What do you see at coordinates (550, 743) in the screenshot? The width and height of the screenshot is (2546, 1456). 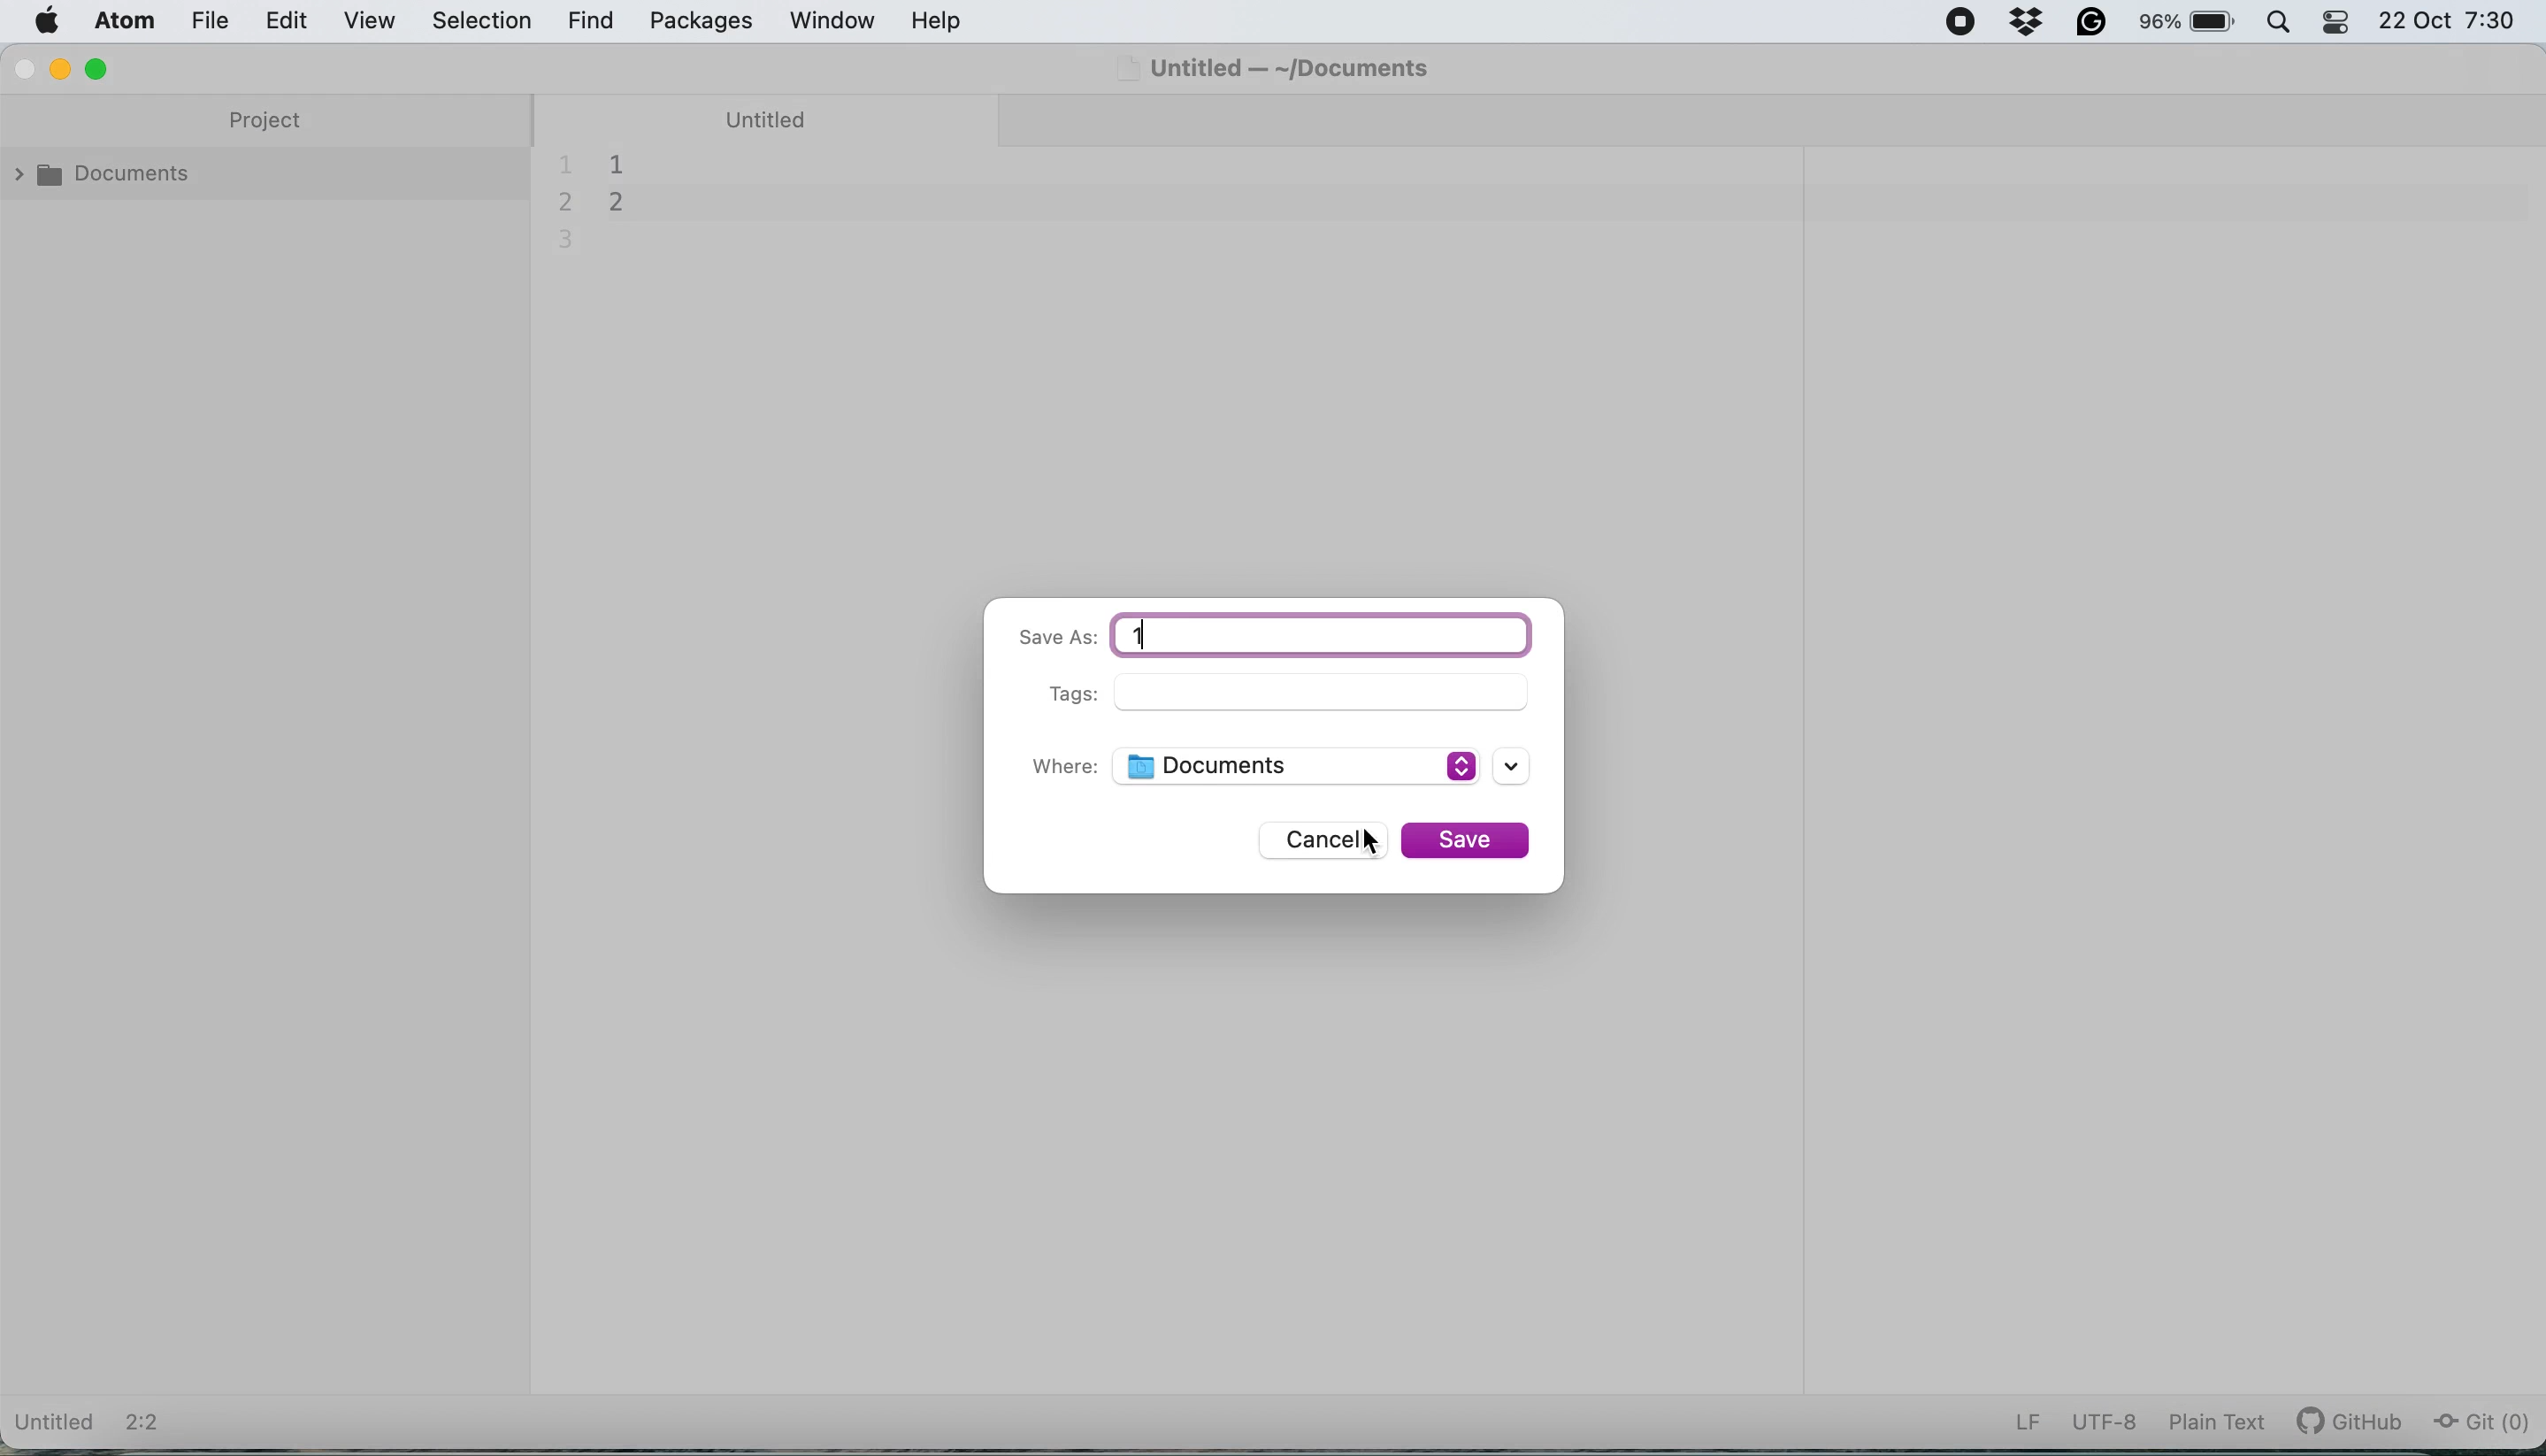 I see `collapse` at bounding box center [550, 743].